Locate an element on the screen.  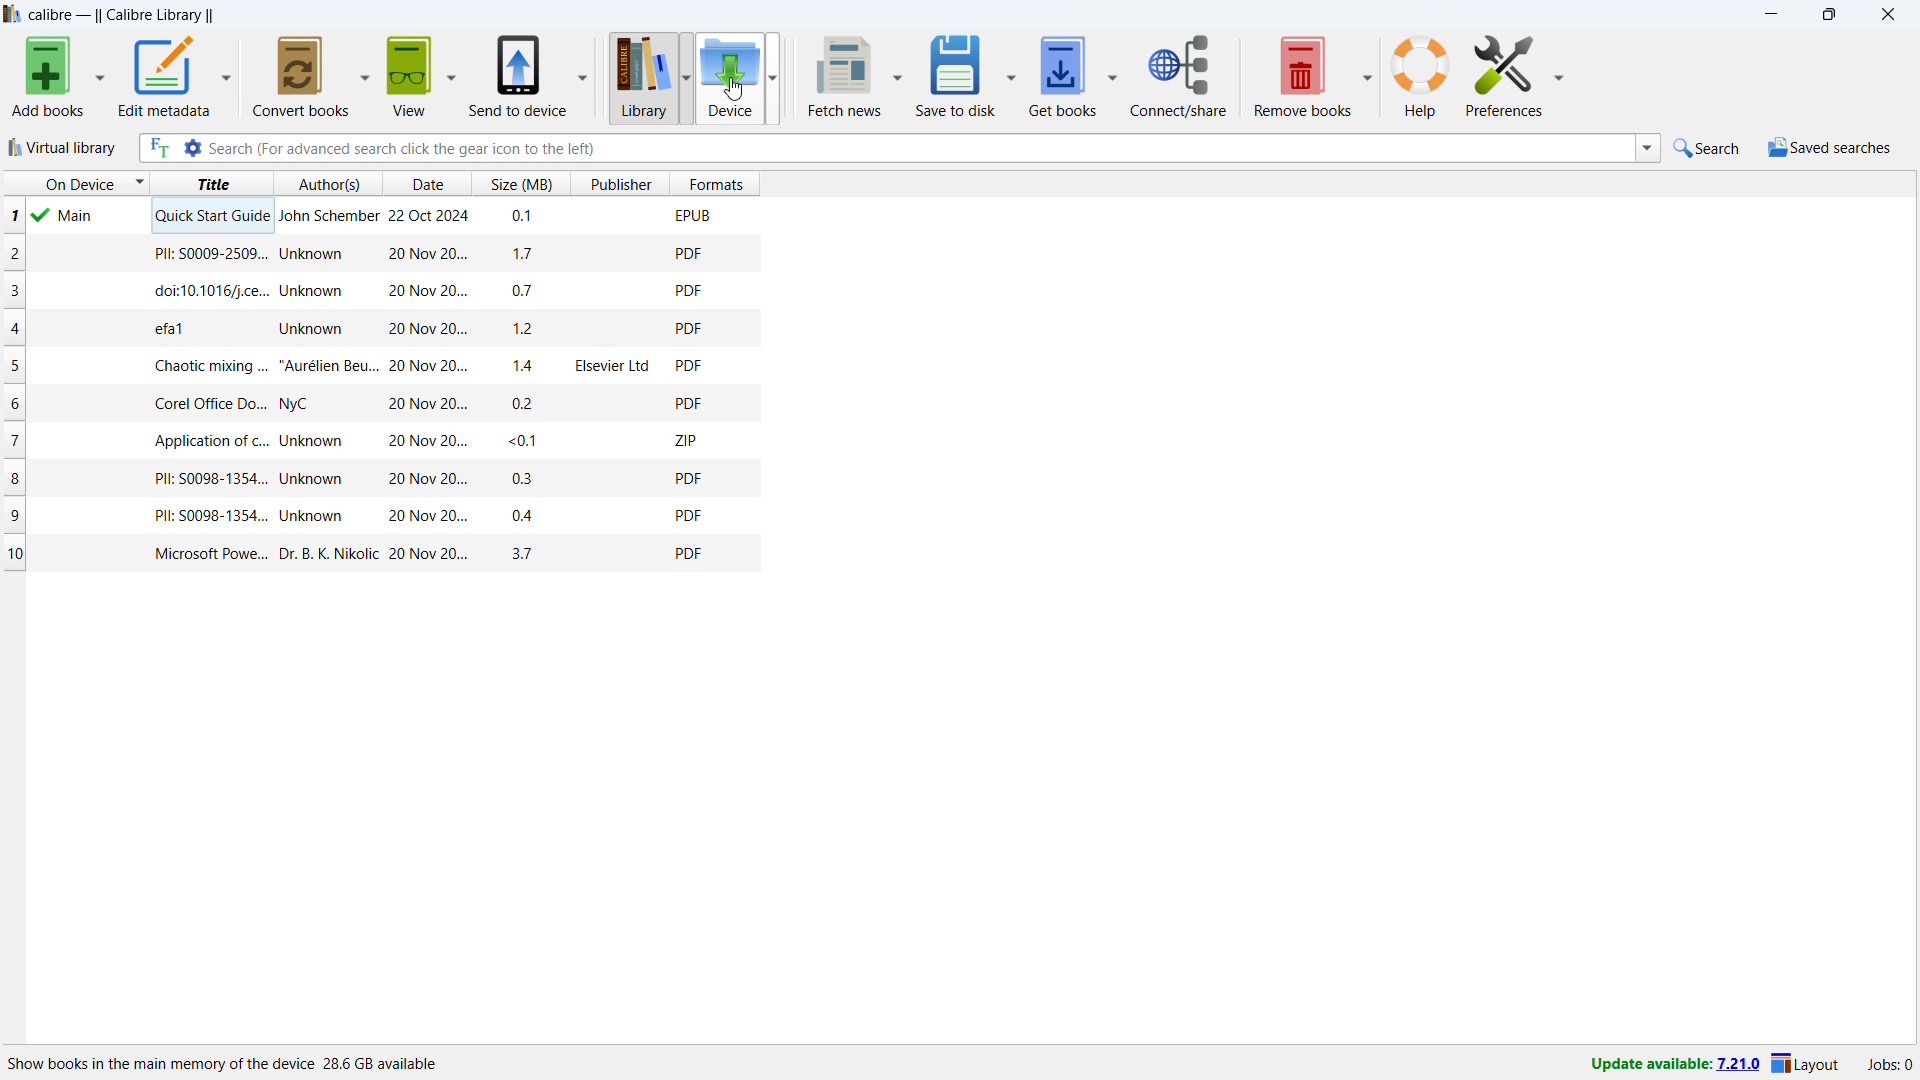
preferences is located at coordinates (1504, 73).